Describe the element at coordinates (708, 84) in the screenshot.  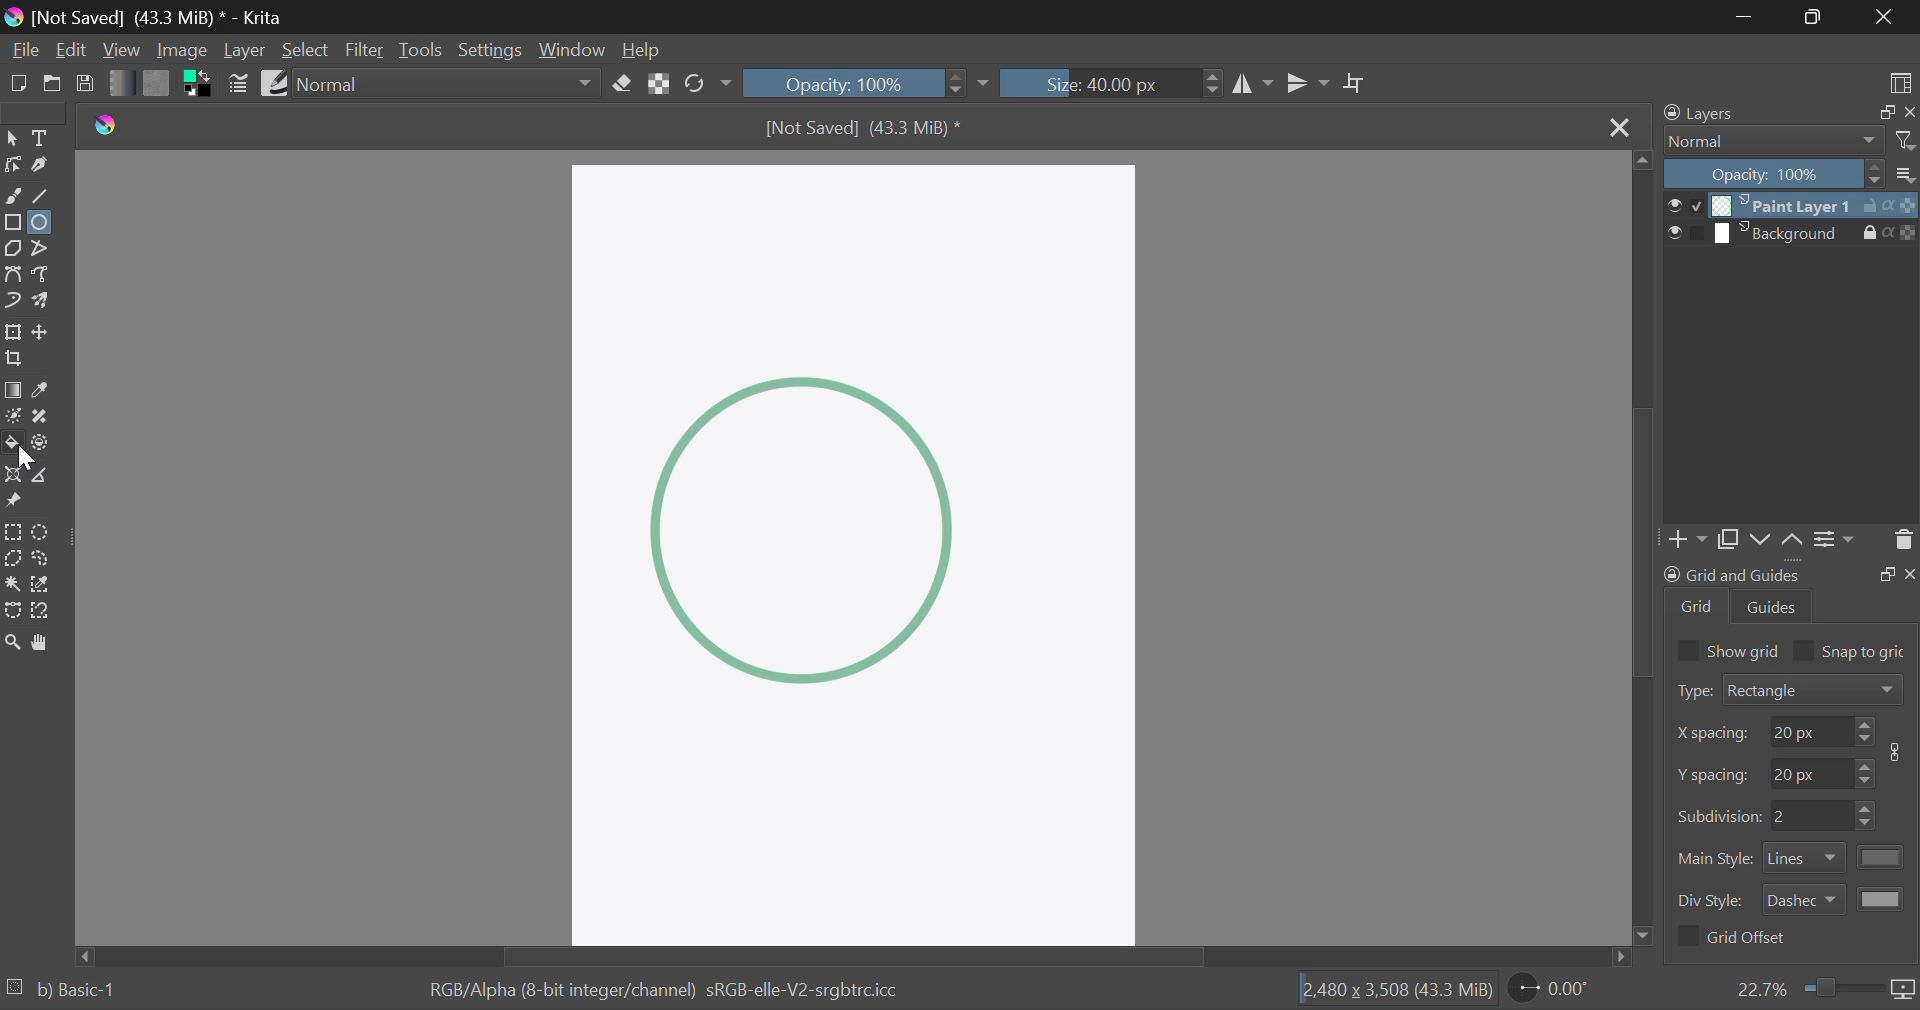
I see `Rotate` at that location.